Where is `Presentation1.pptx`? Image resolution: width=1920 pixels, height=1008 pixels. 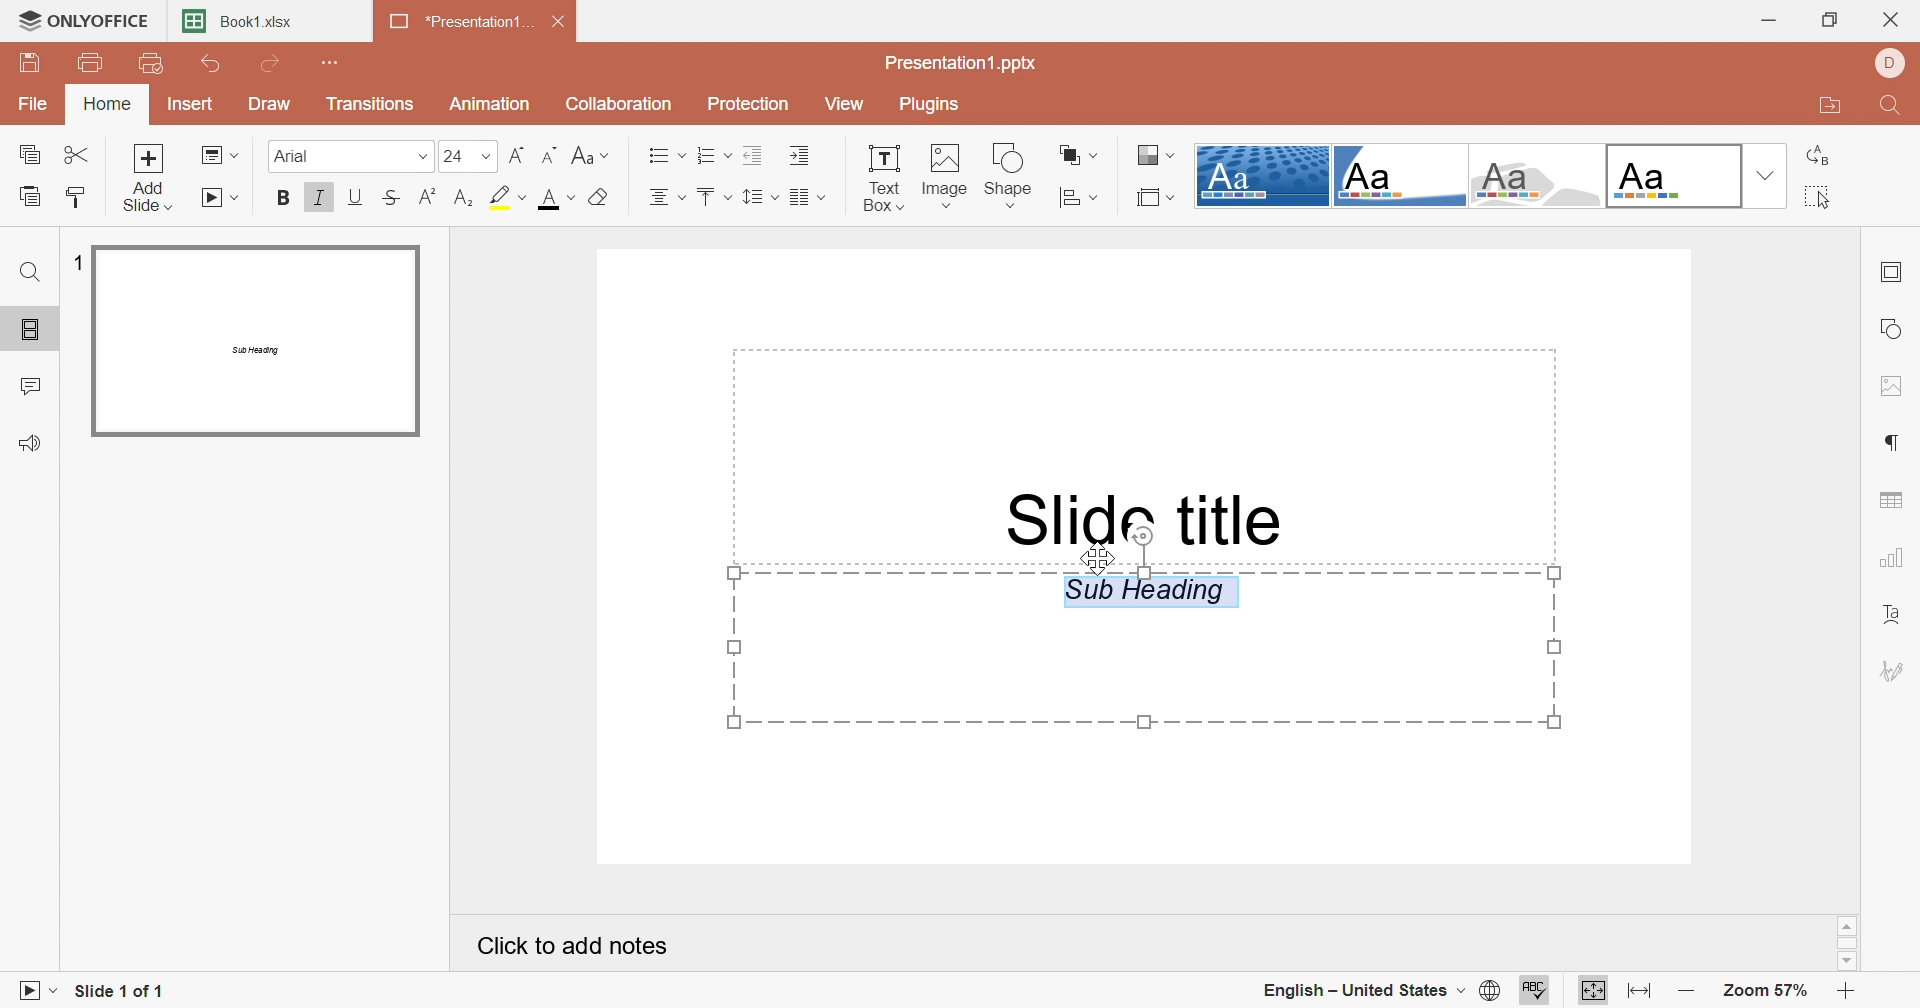
Presentation1.pptx is located at coordinates (966, 64).